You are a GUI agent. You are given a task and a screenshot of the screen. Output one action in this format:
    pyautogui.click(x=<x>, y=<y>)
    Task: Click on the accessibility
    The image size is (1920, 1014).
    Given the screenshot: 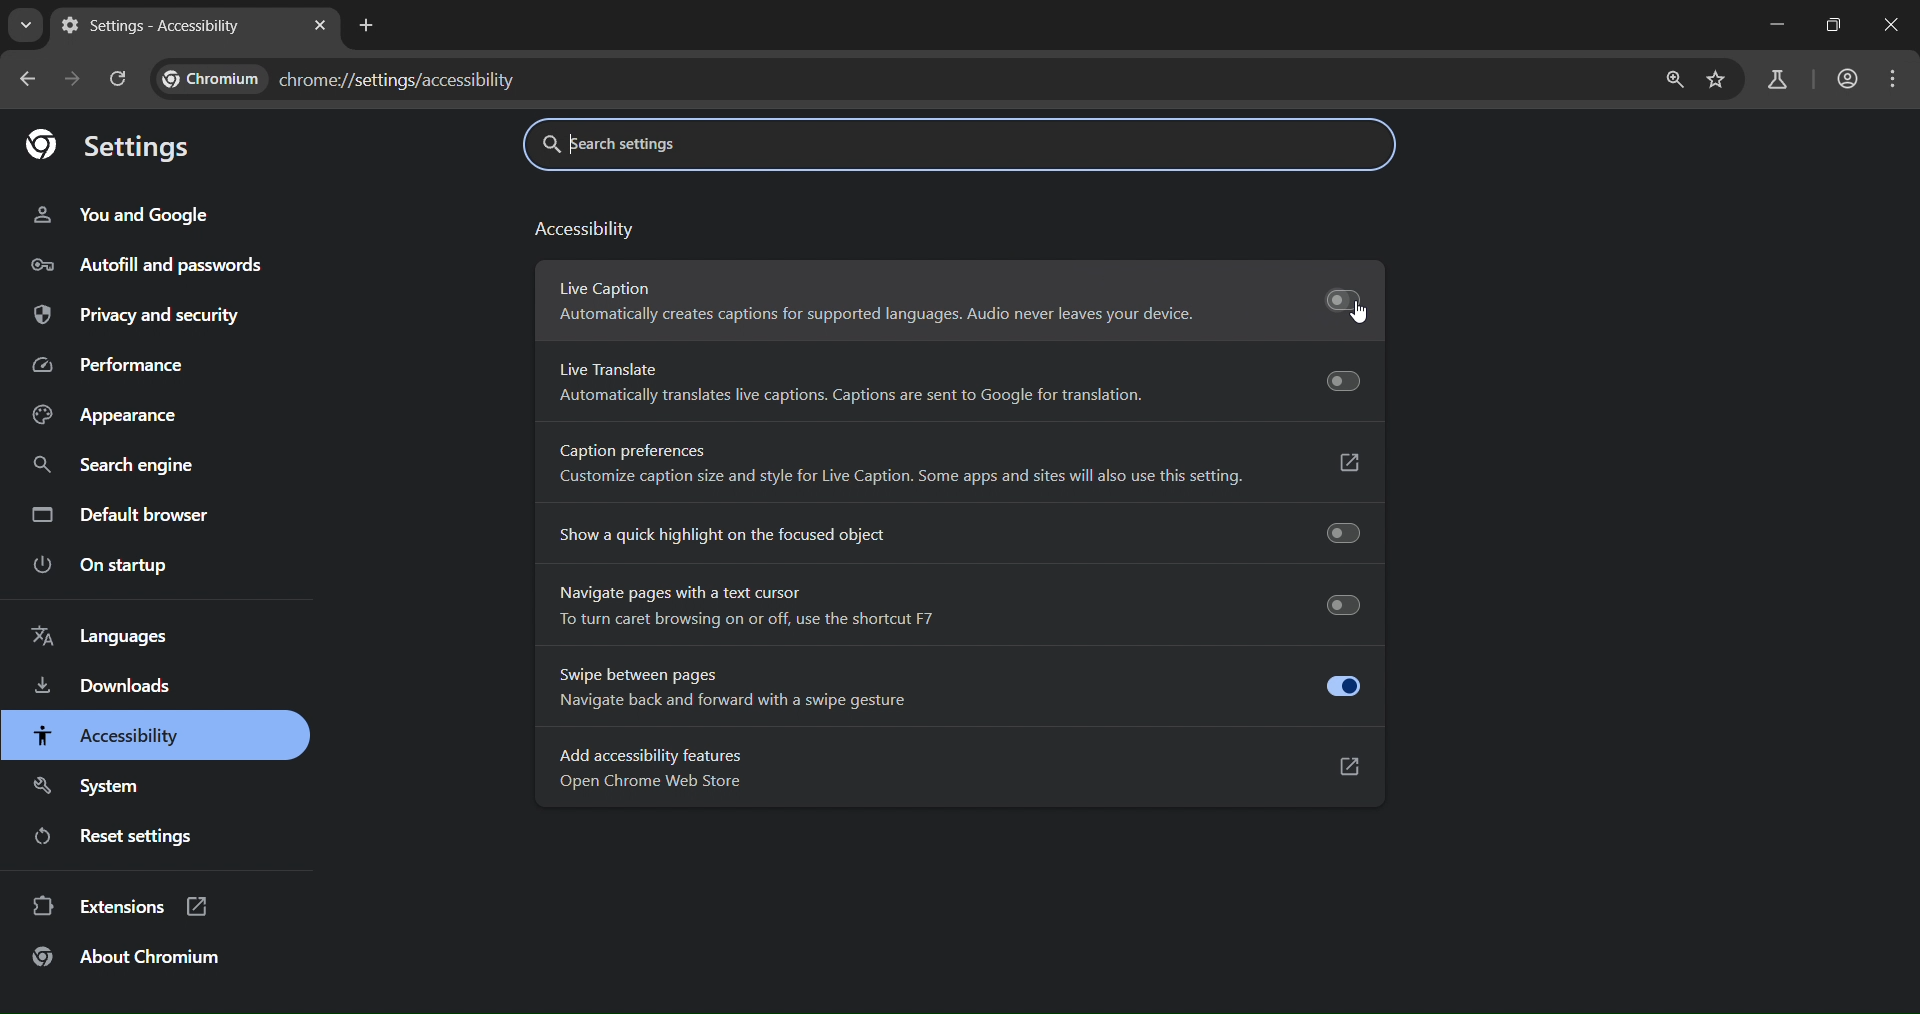 What is the action you would take?
    pyautogui.click(x=127, y=735)
    